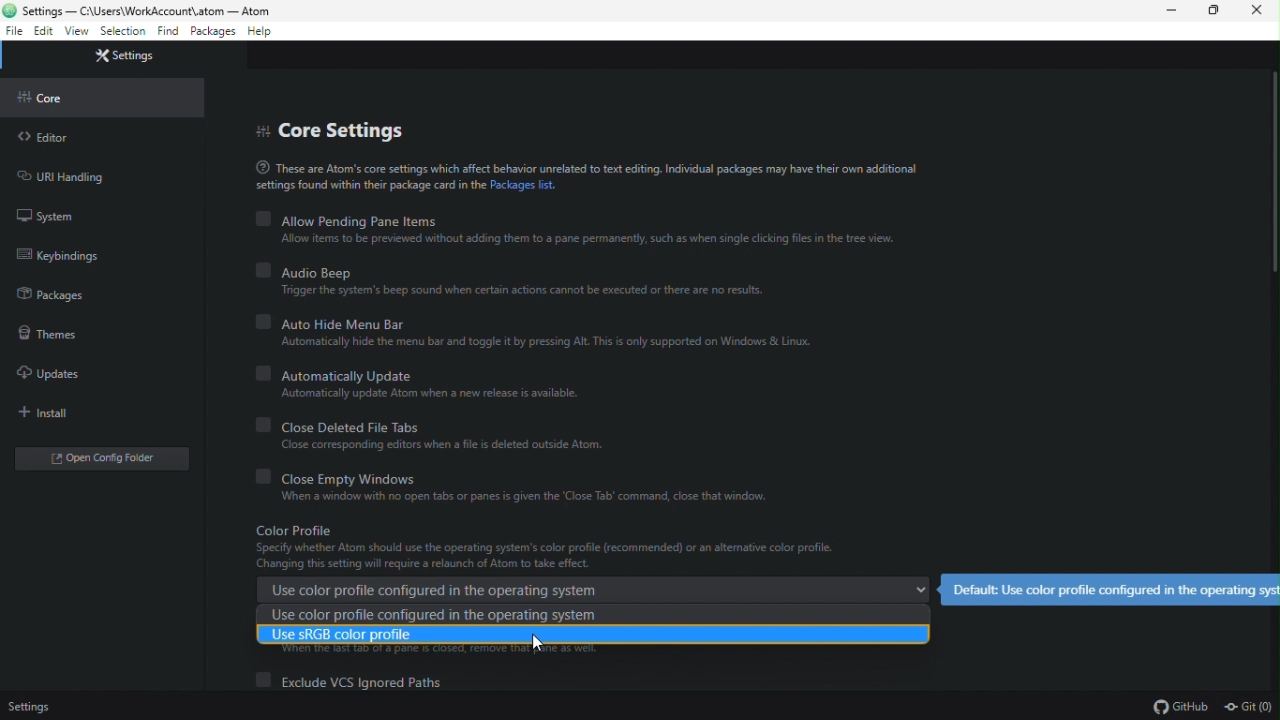 The image size is (1280, 720). What do you see at coordinates (336, 128) in the screenshot?
I see `core settings` at bounding box center [336, 128].